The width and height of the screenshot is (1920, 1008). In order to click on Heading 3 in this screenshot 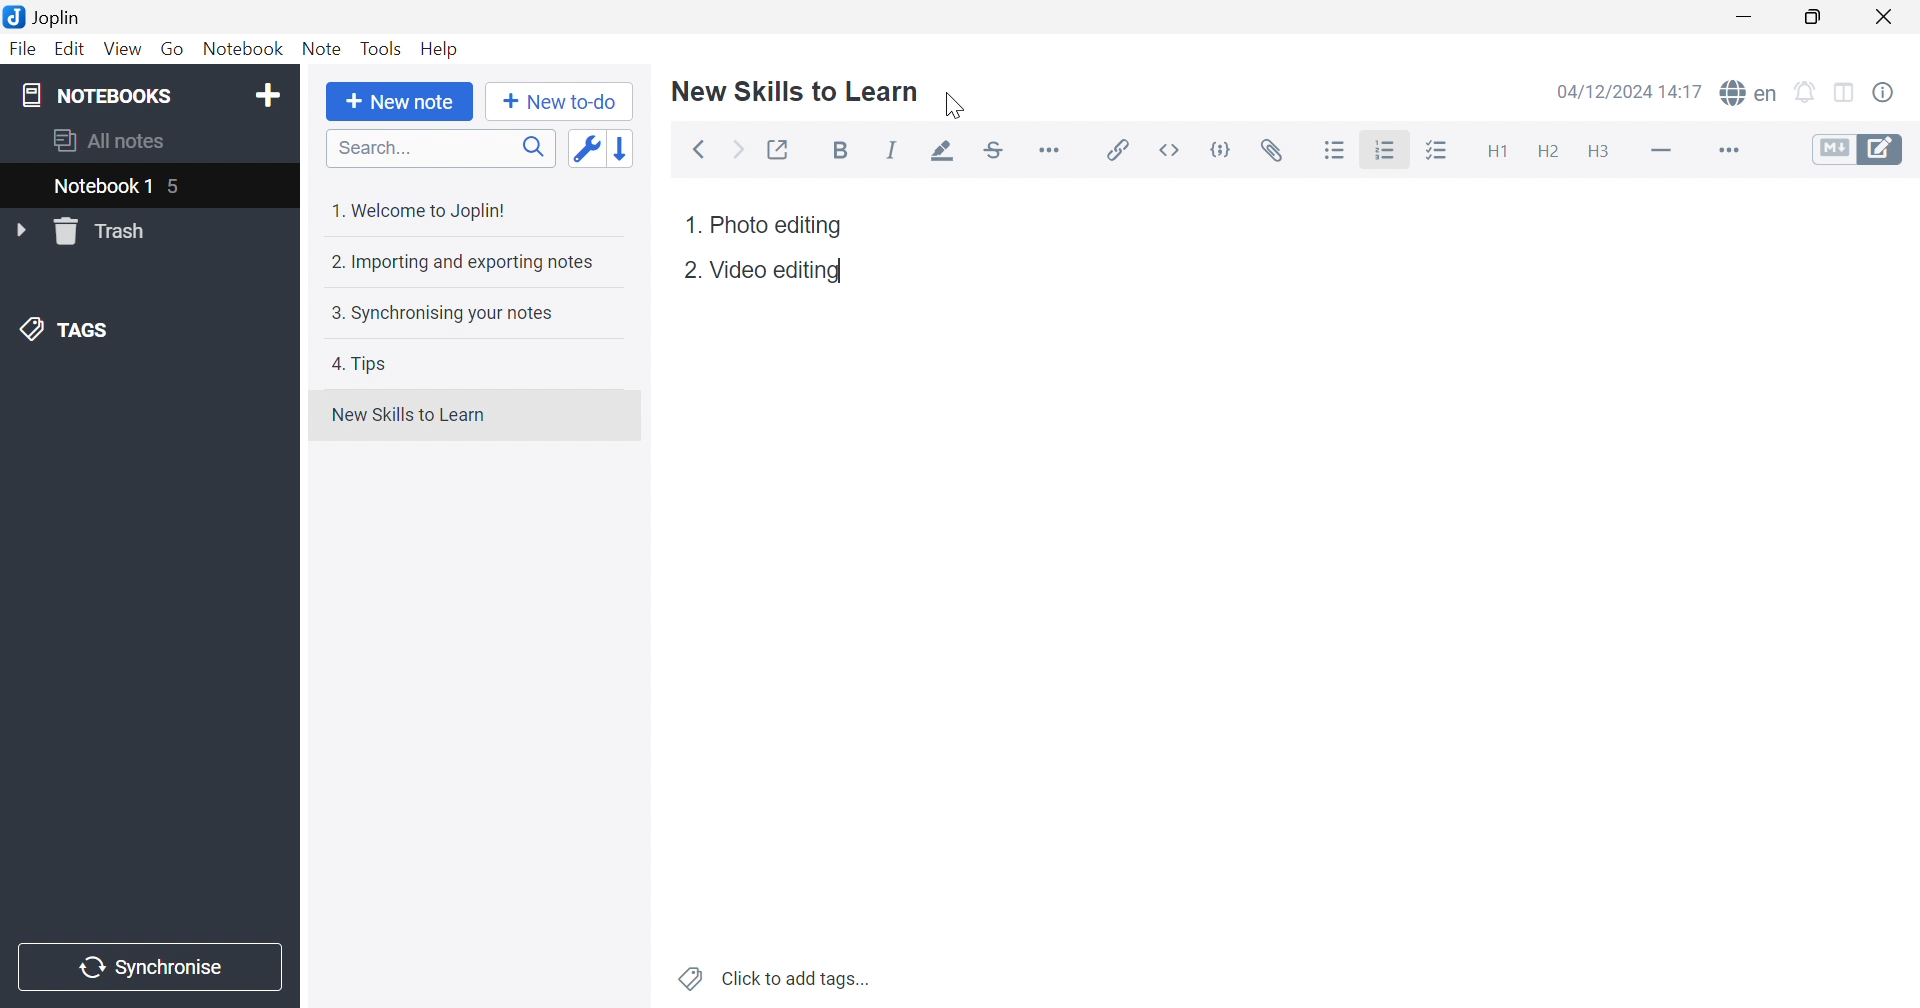, I will do `click(1597, 153)`.